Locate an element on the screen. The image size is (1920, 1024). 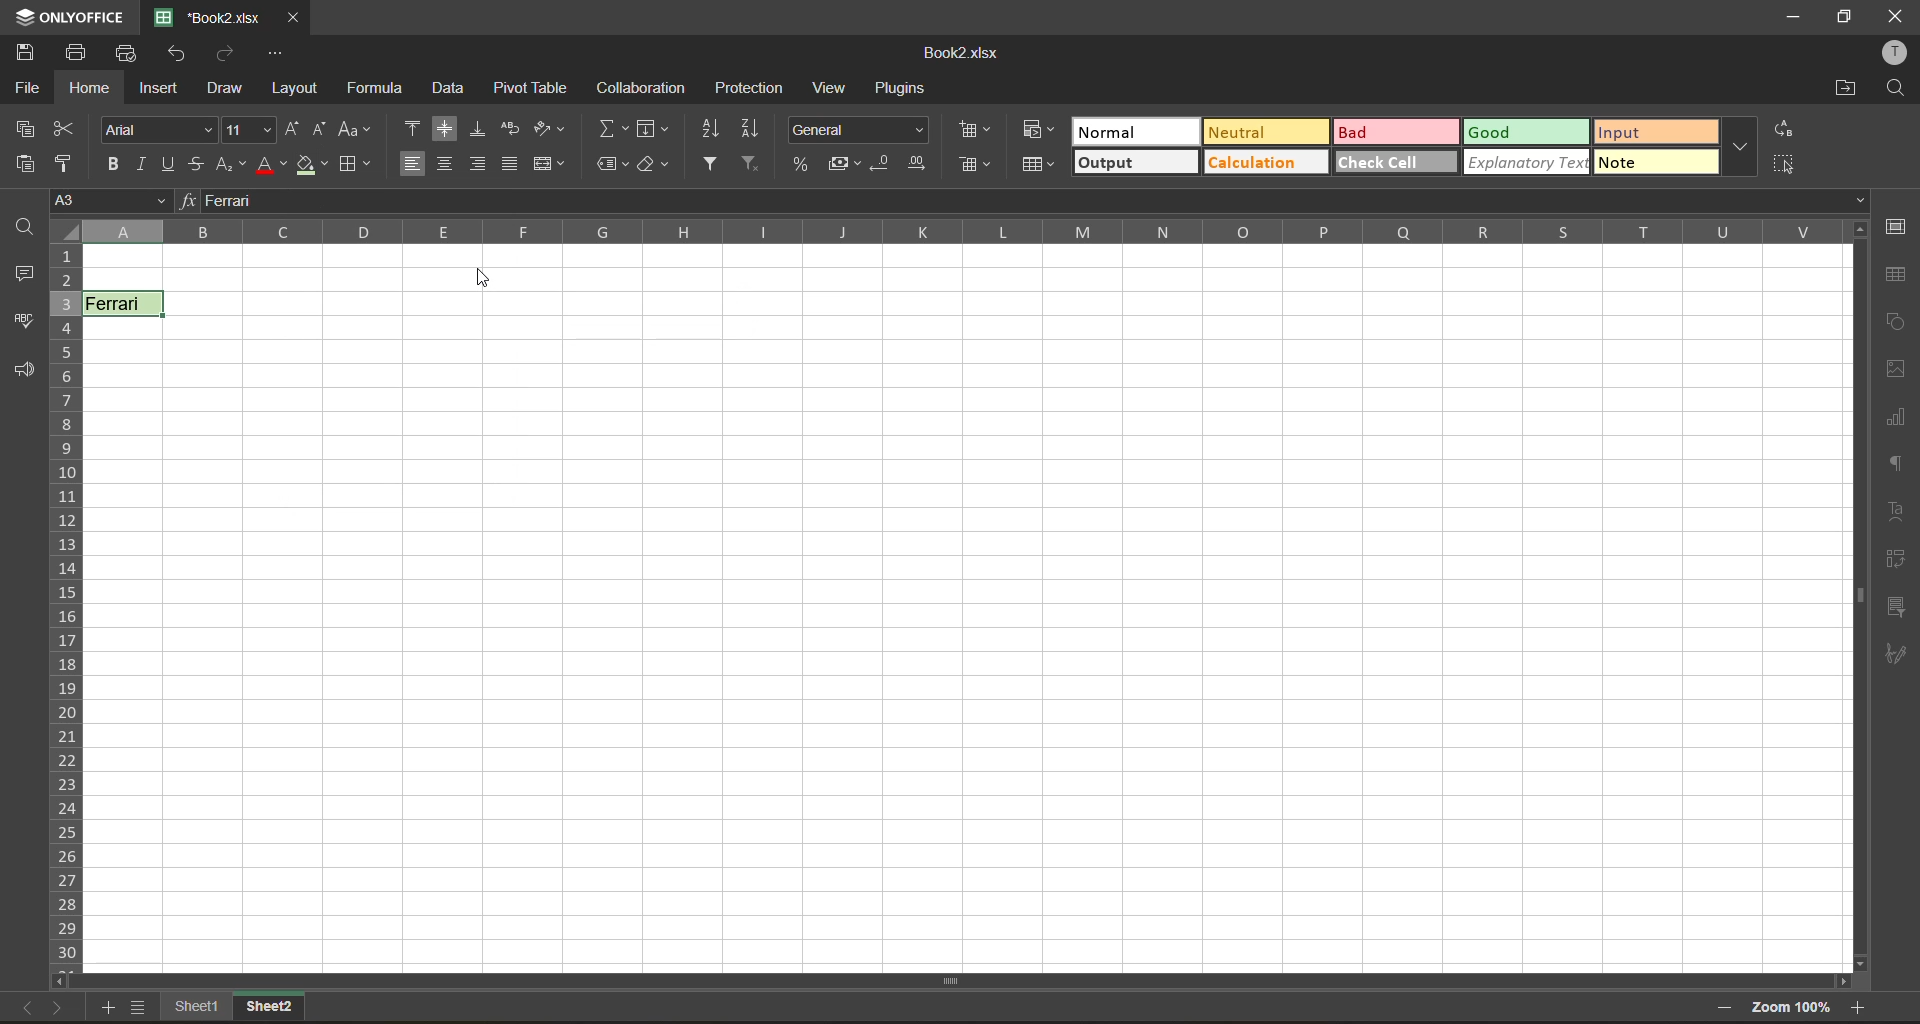
clear filter is located at coordinates (753, 165).